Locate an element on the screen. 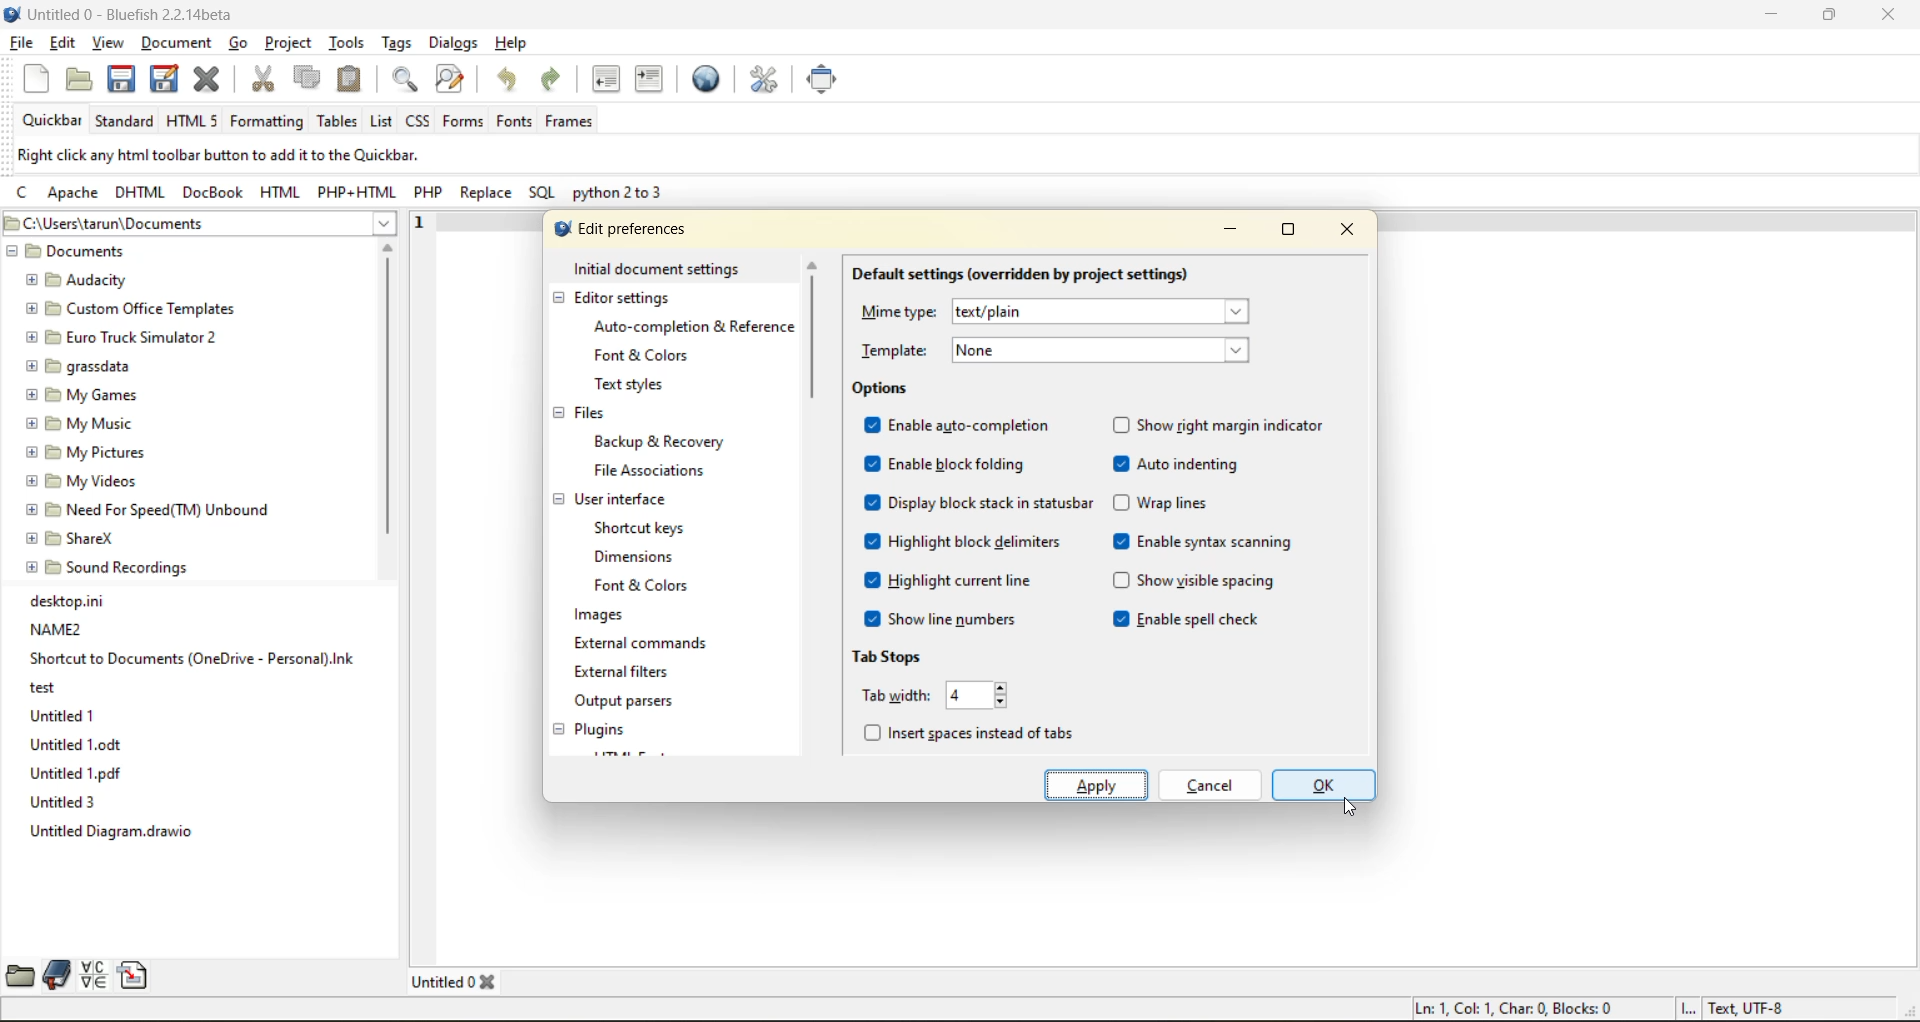 This screenshot has height=1022, width=1920. file is located at coordinates (19, 42).